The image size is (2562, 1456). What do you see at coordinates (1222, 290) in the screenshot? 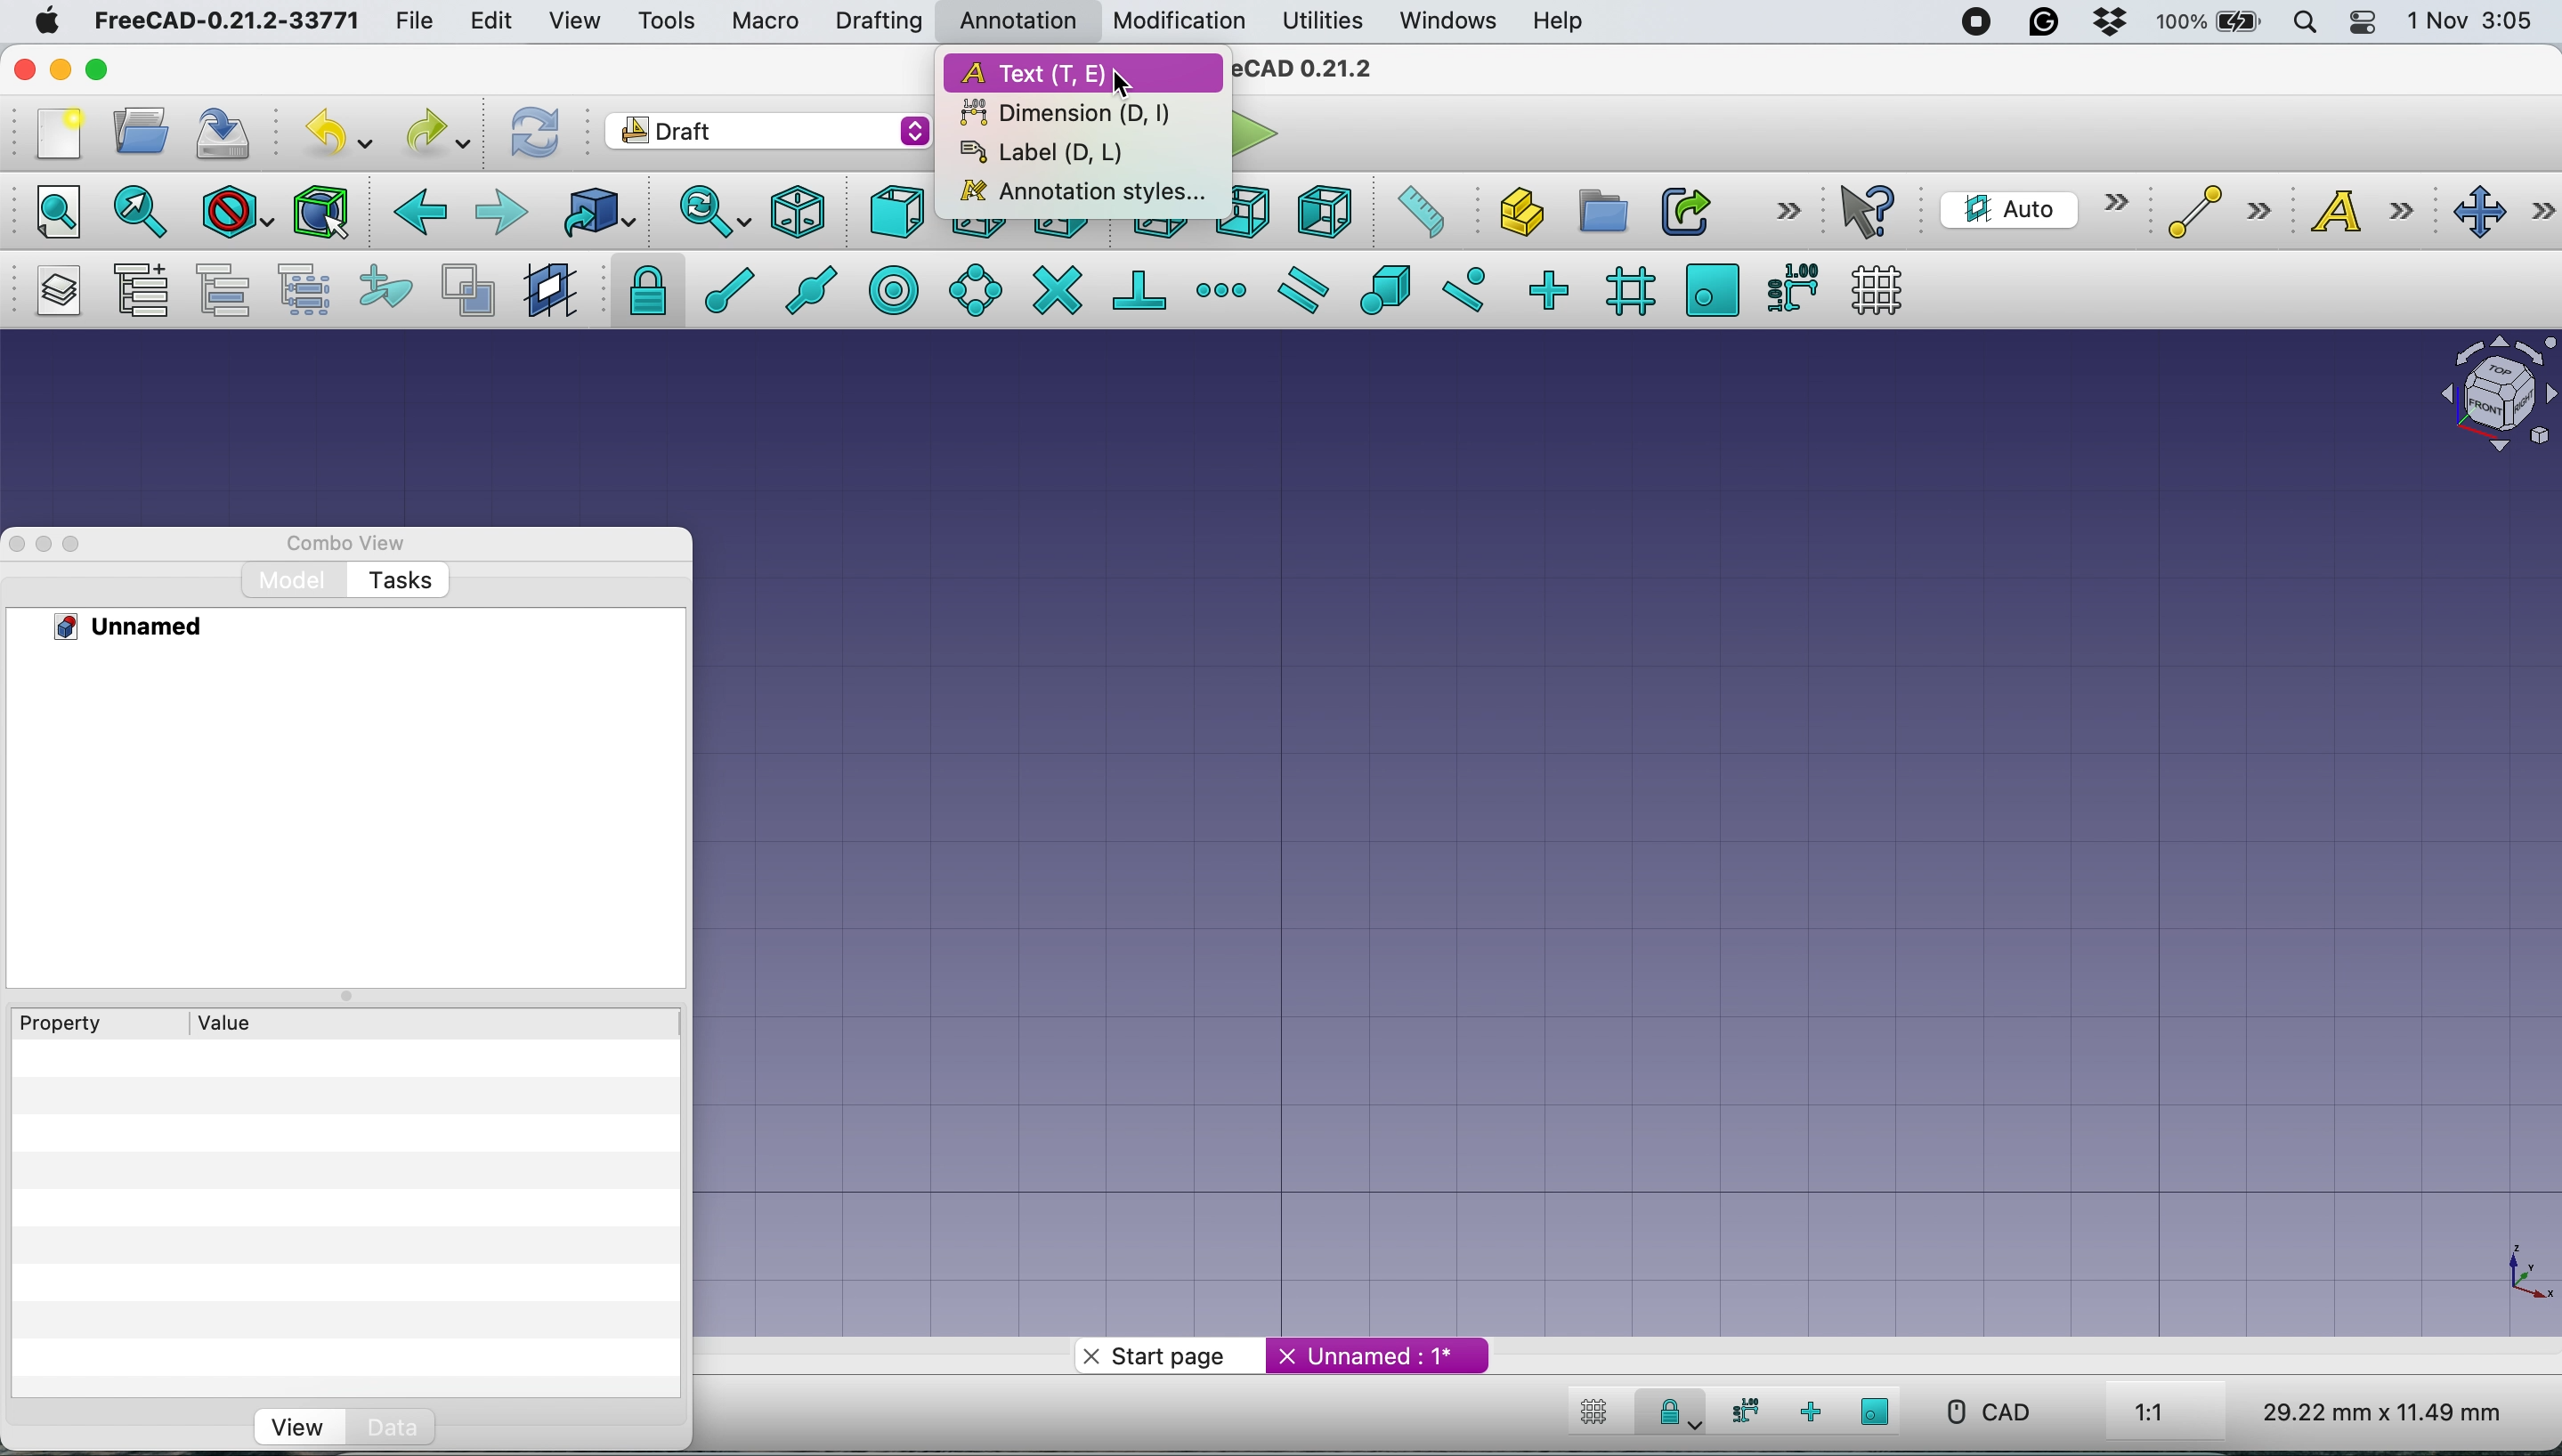
I see `snap extension` at bounding box center [1222, 290].